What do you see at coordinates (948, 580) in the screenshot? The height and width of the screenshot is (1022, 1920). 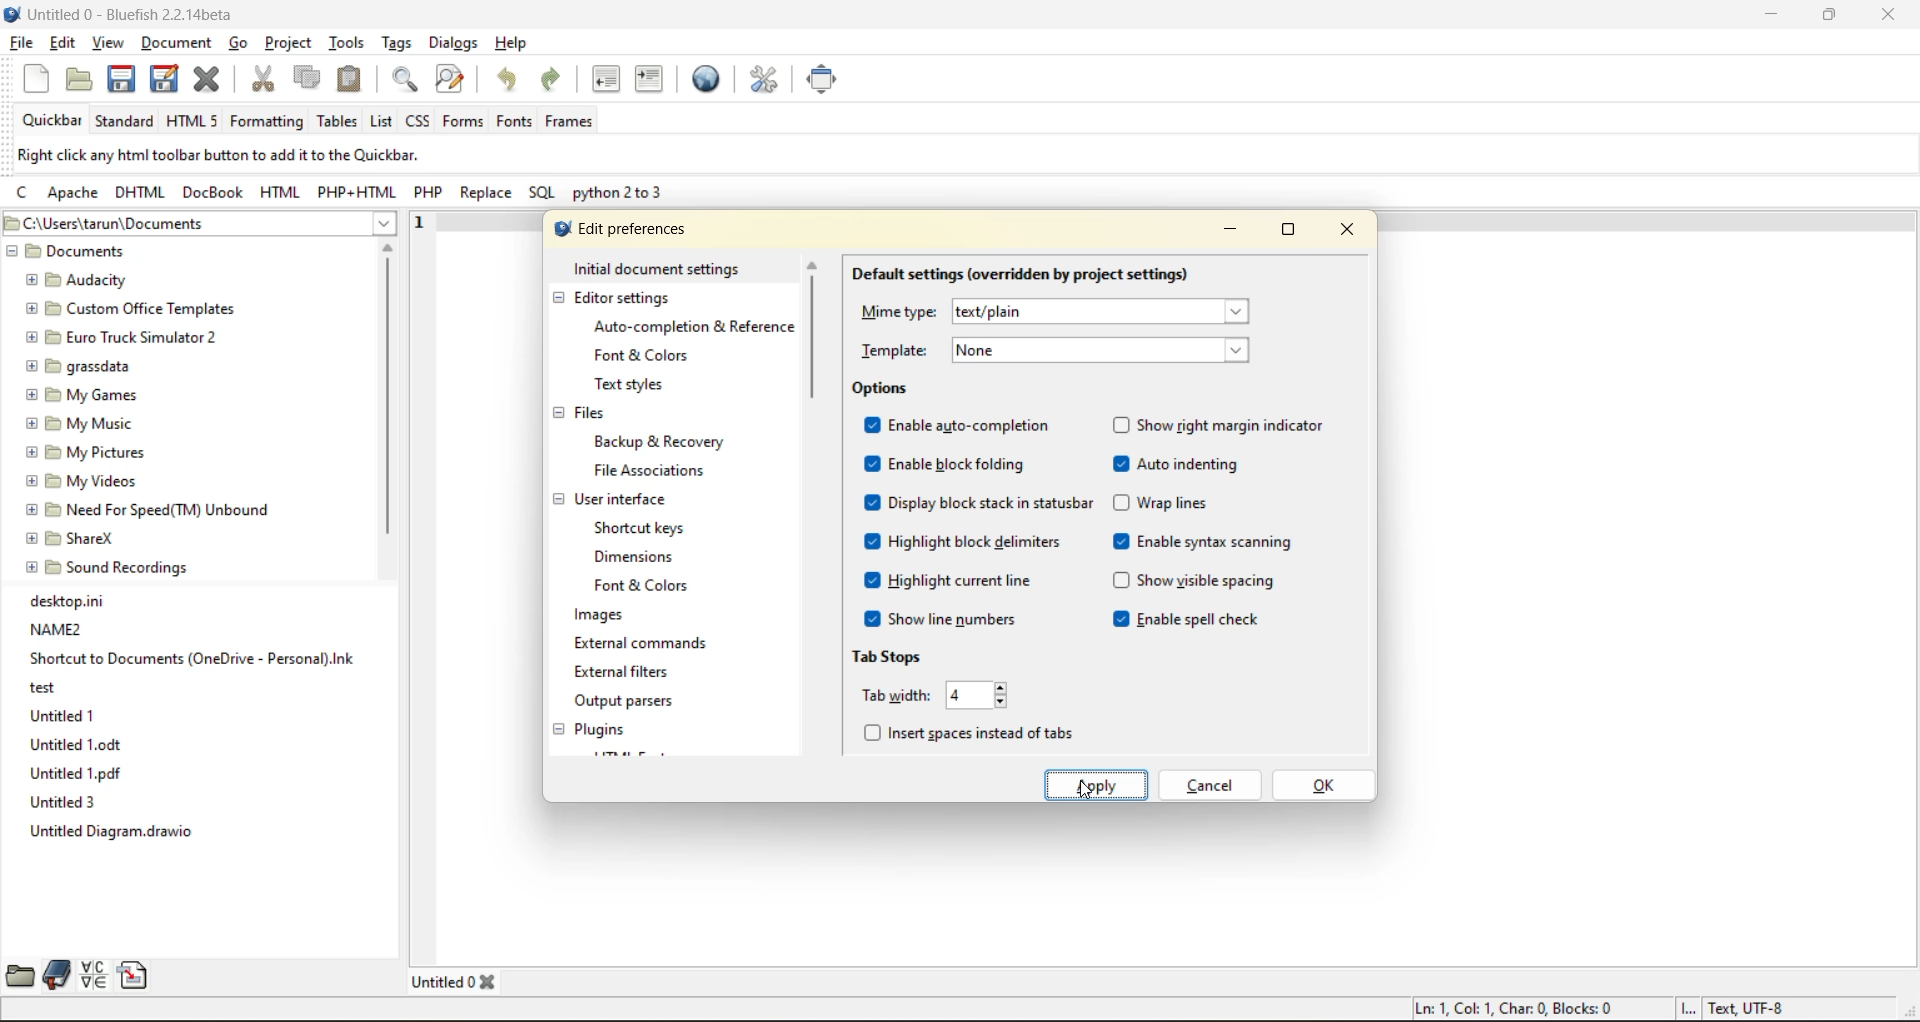 I see `highlight current line` at bounding box center [948, 580].